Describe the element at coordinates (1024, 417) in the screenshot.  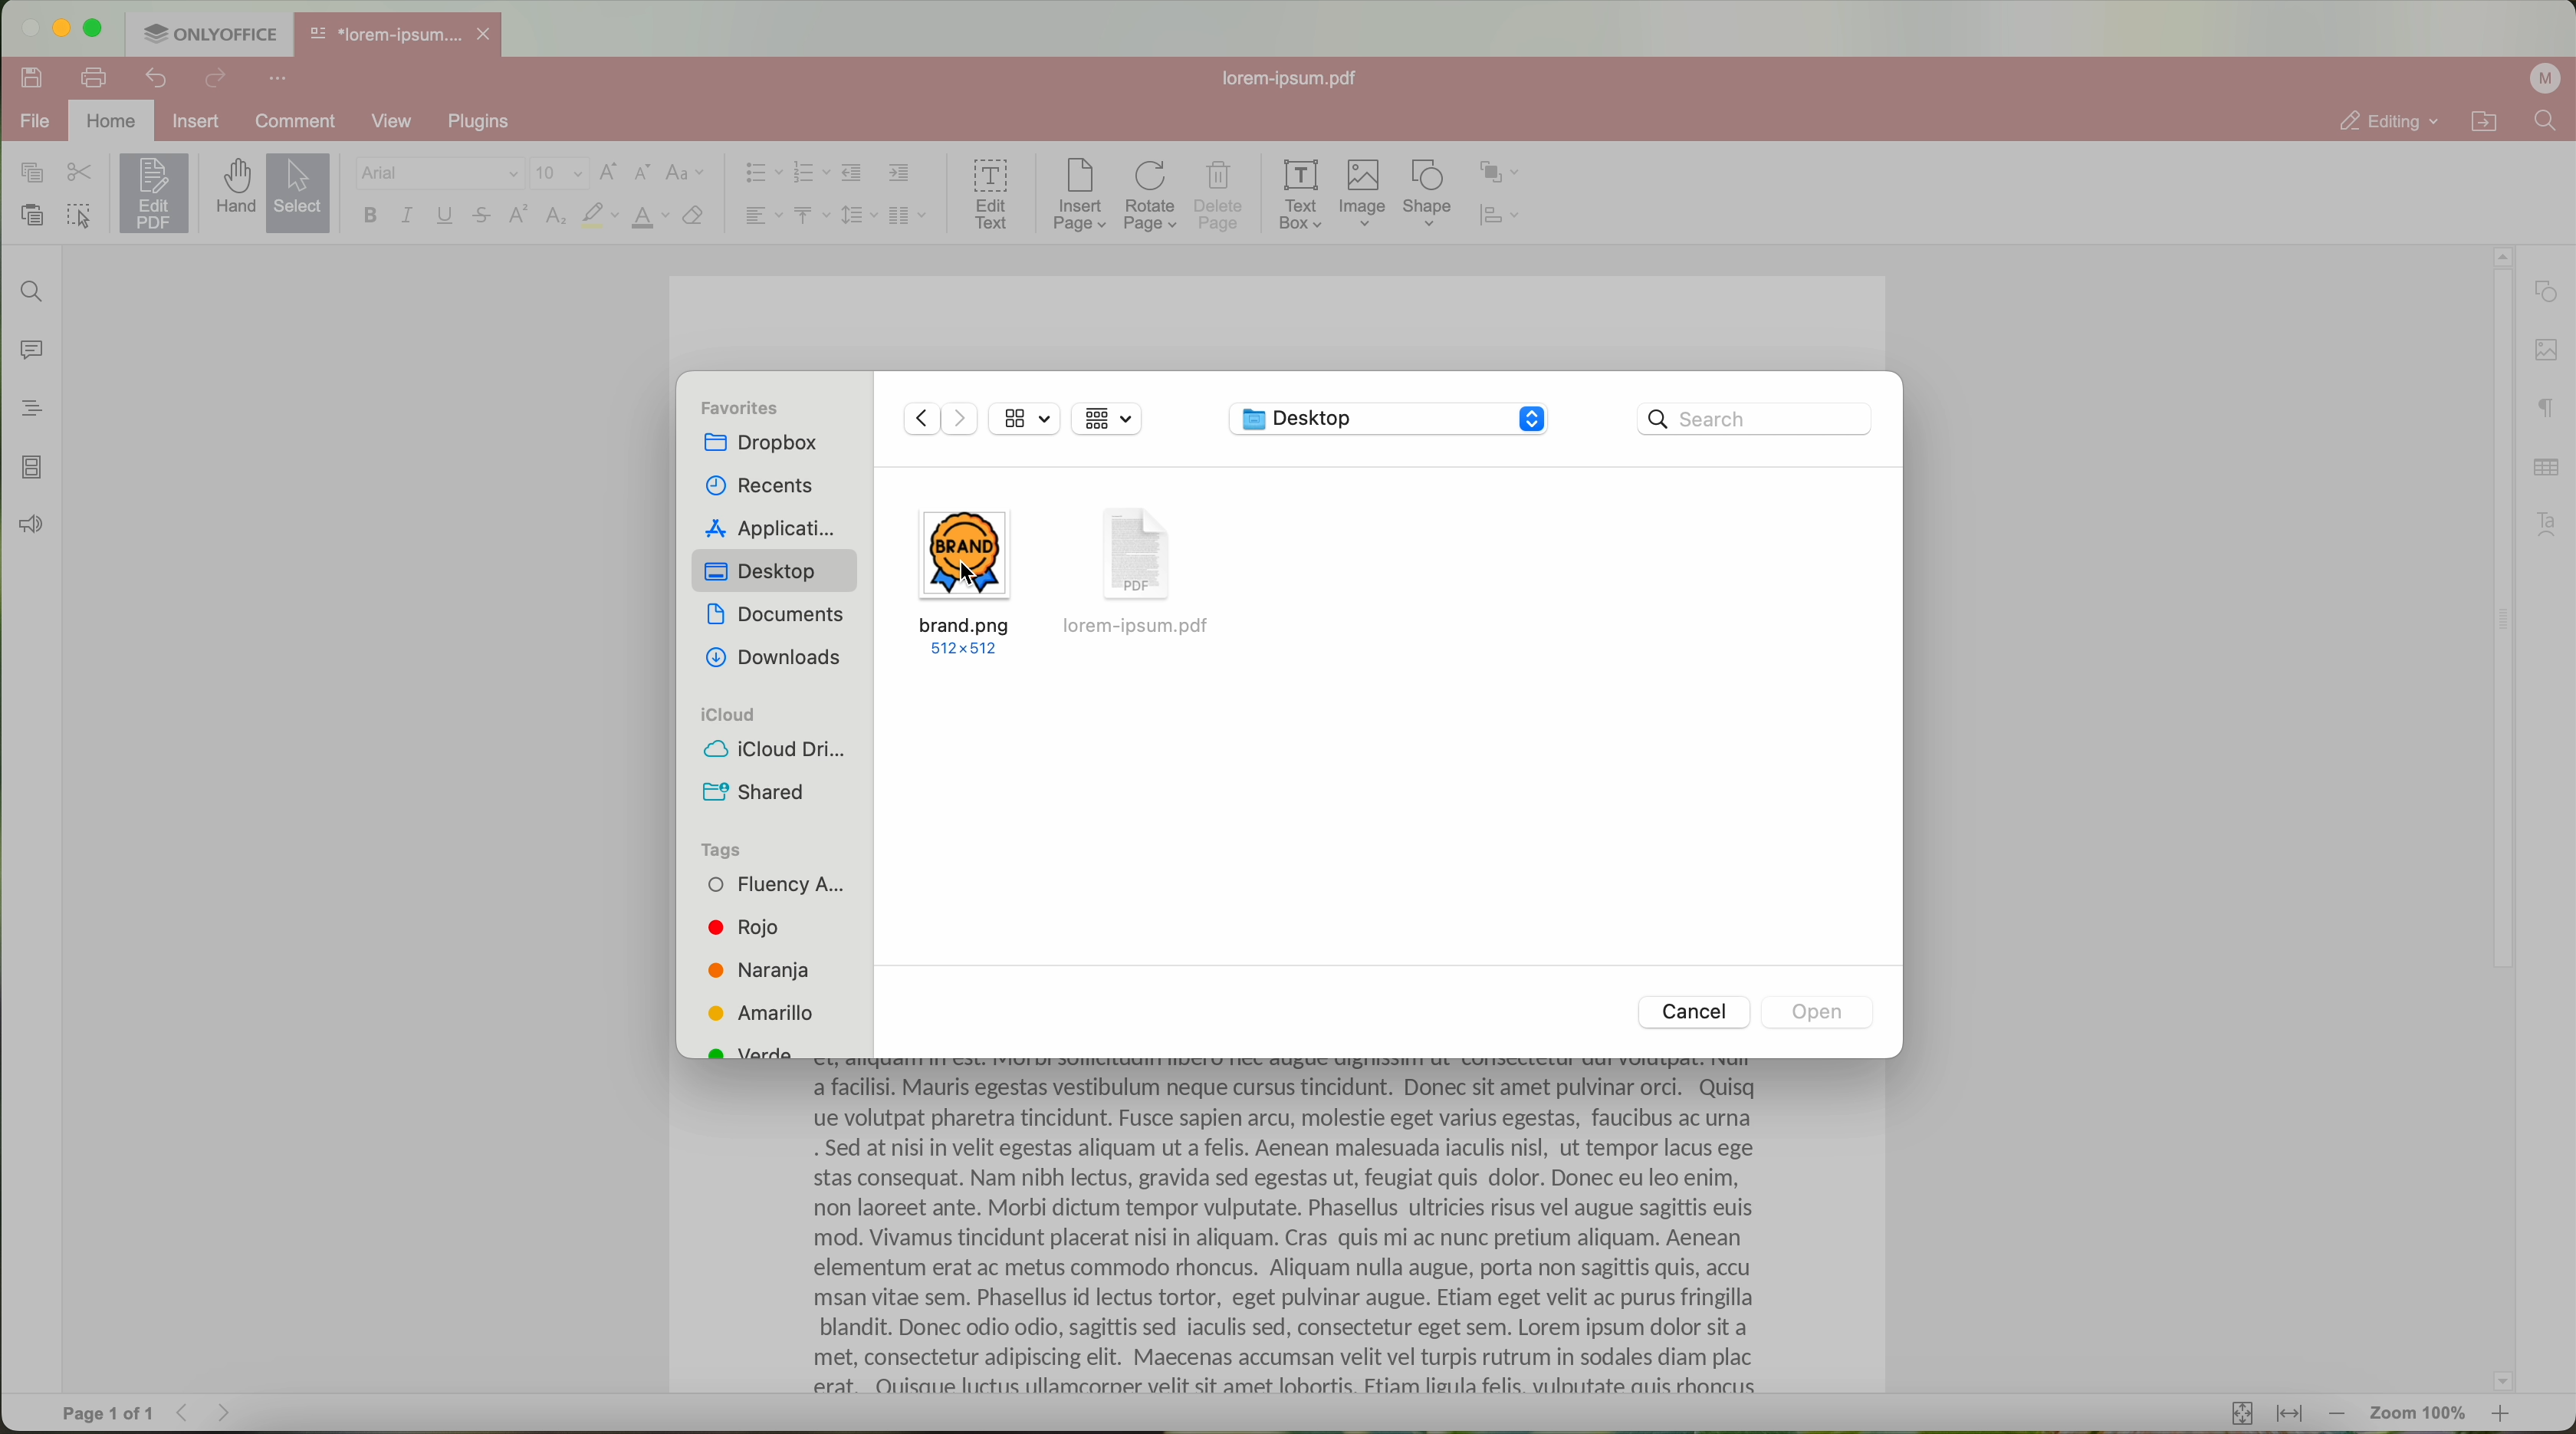
I see `view` at that location.